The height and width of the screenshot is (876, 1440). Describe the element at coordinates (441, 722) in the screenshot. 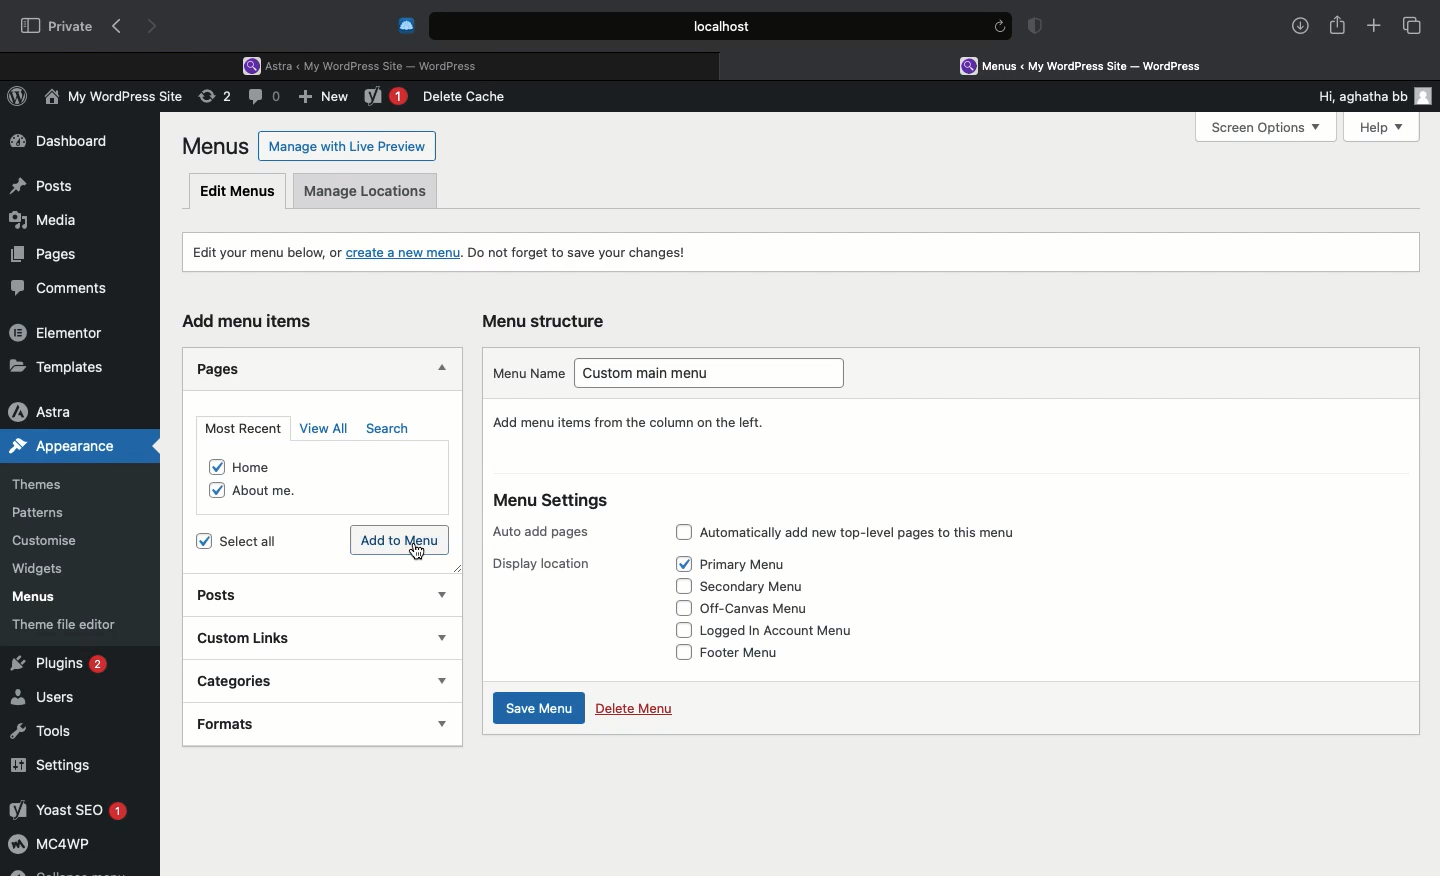

I see `show` at that location.